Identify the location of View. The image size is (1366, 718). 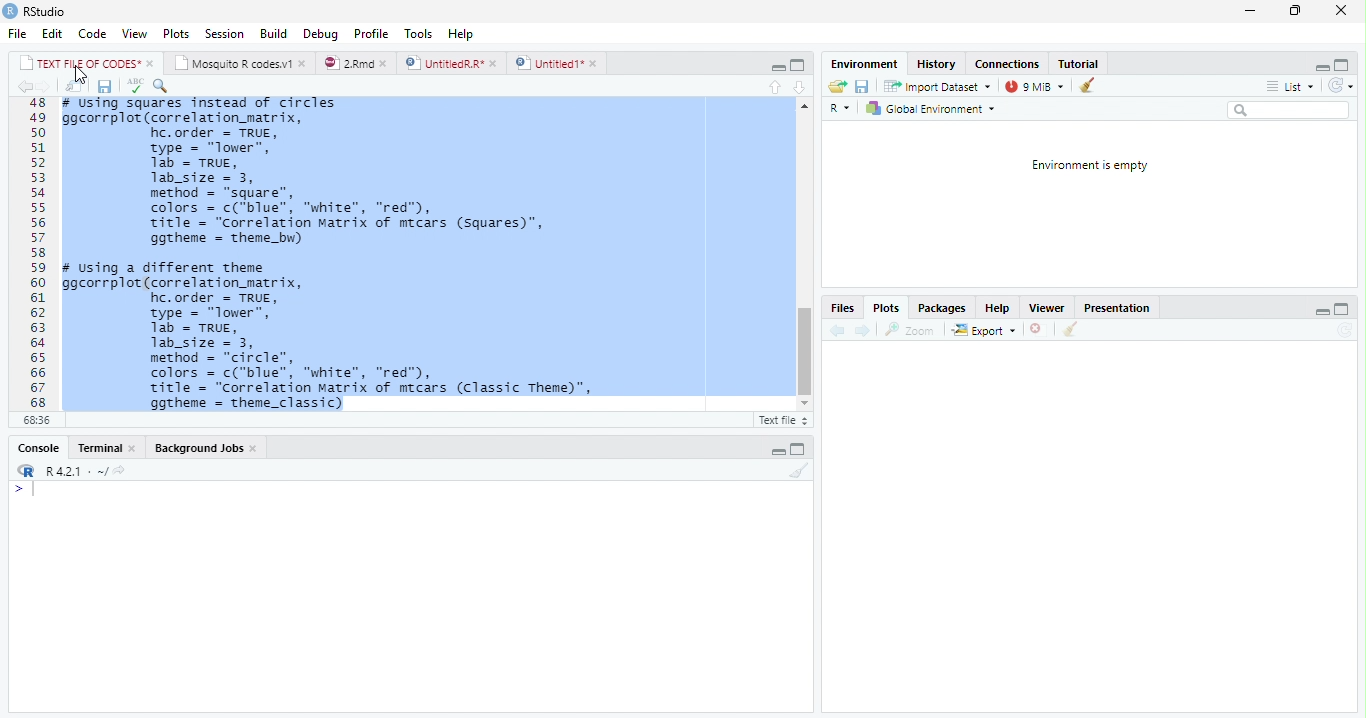
(135, 32).